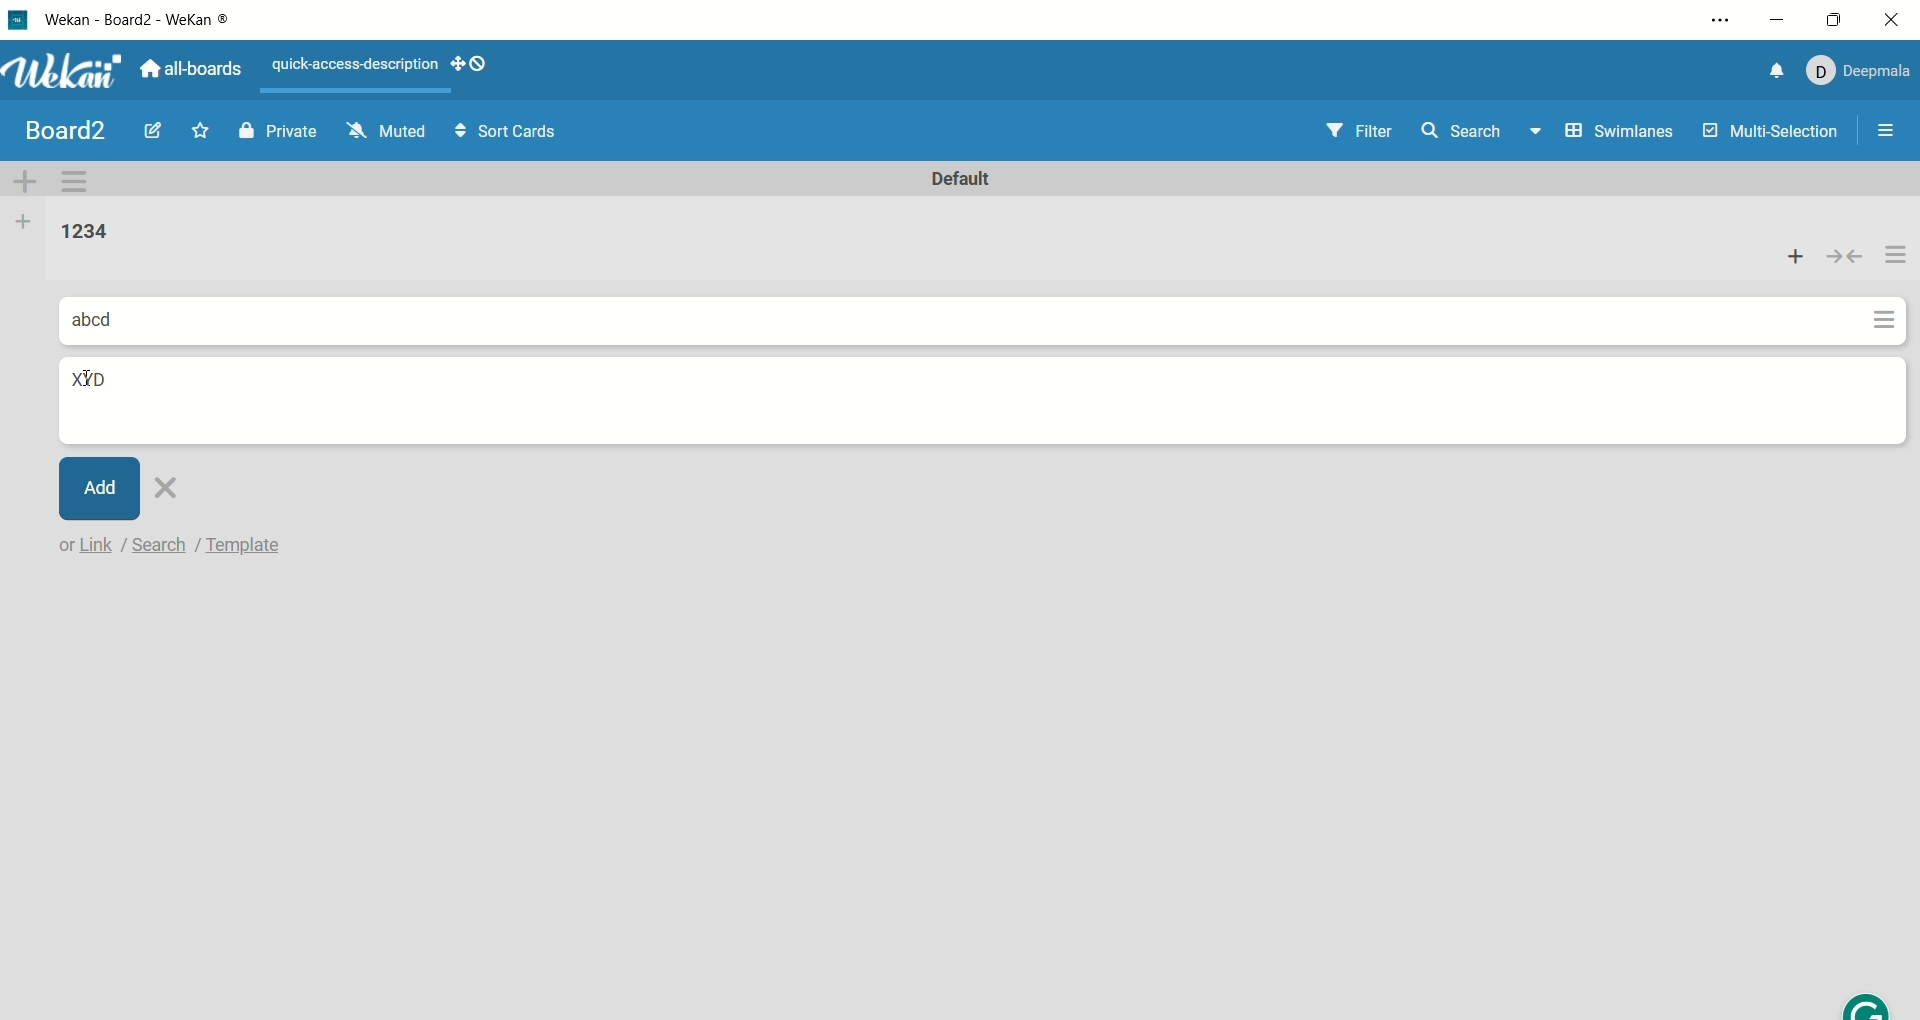  I want to click on actions, so click(1892, 285).